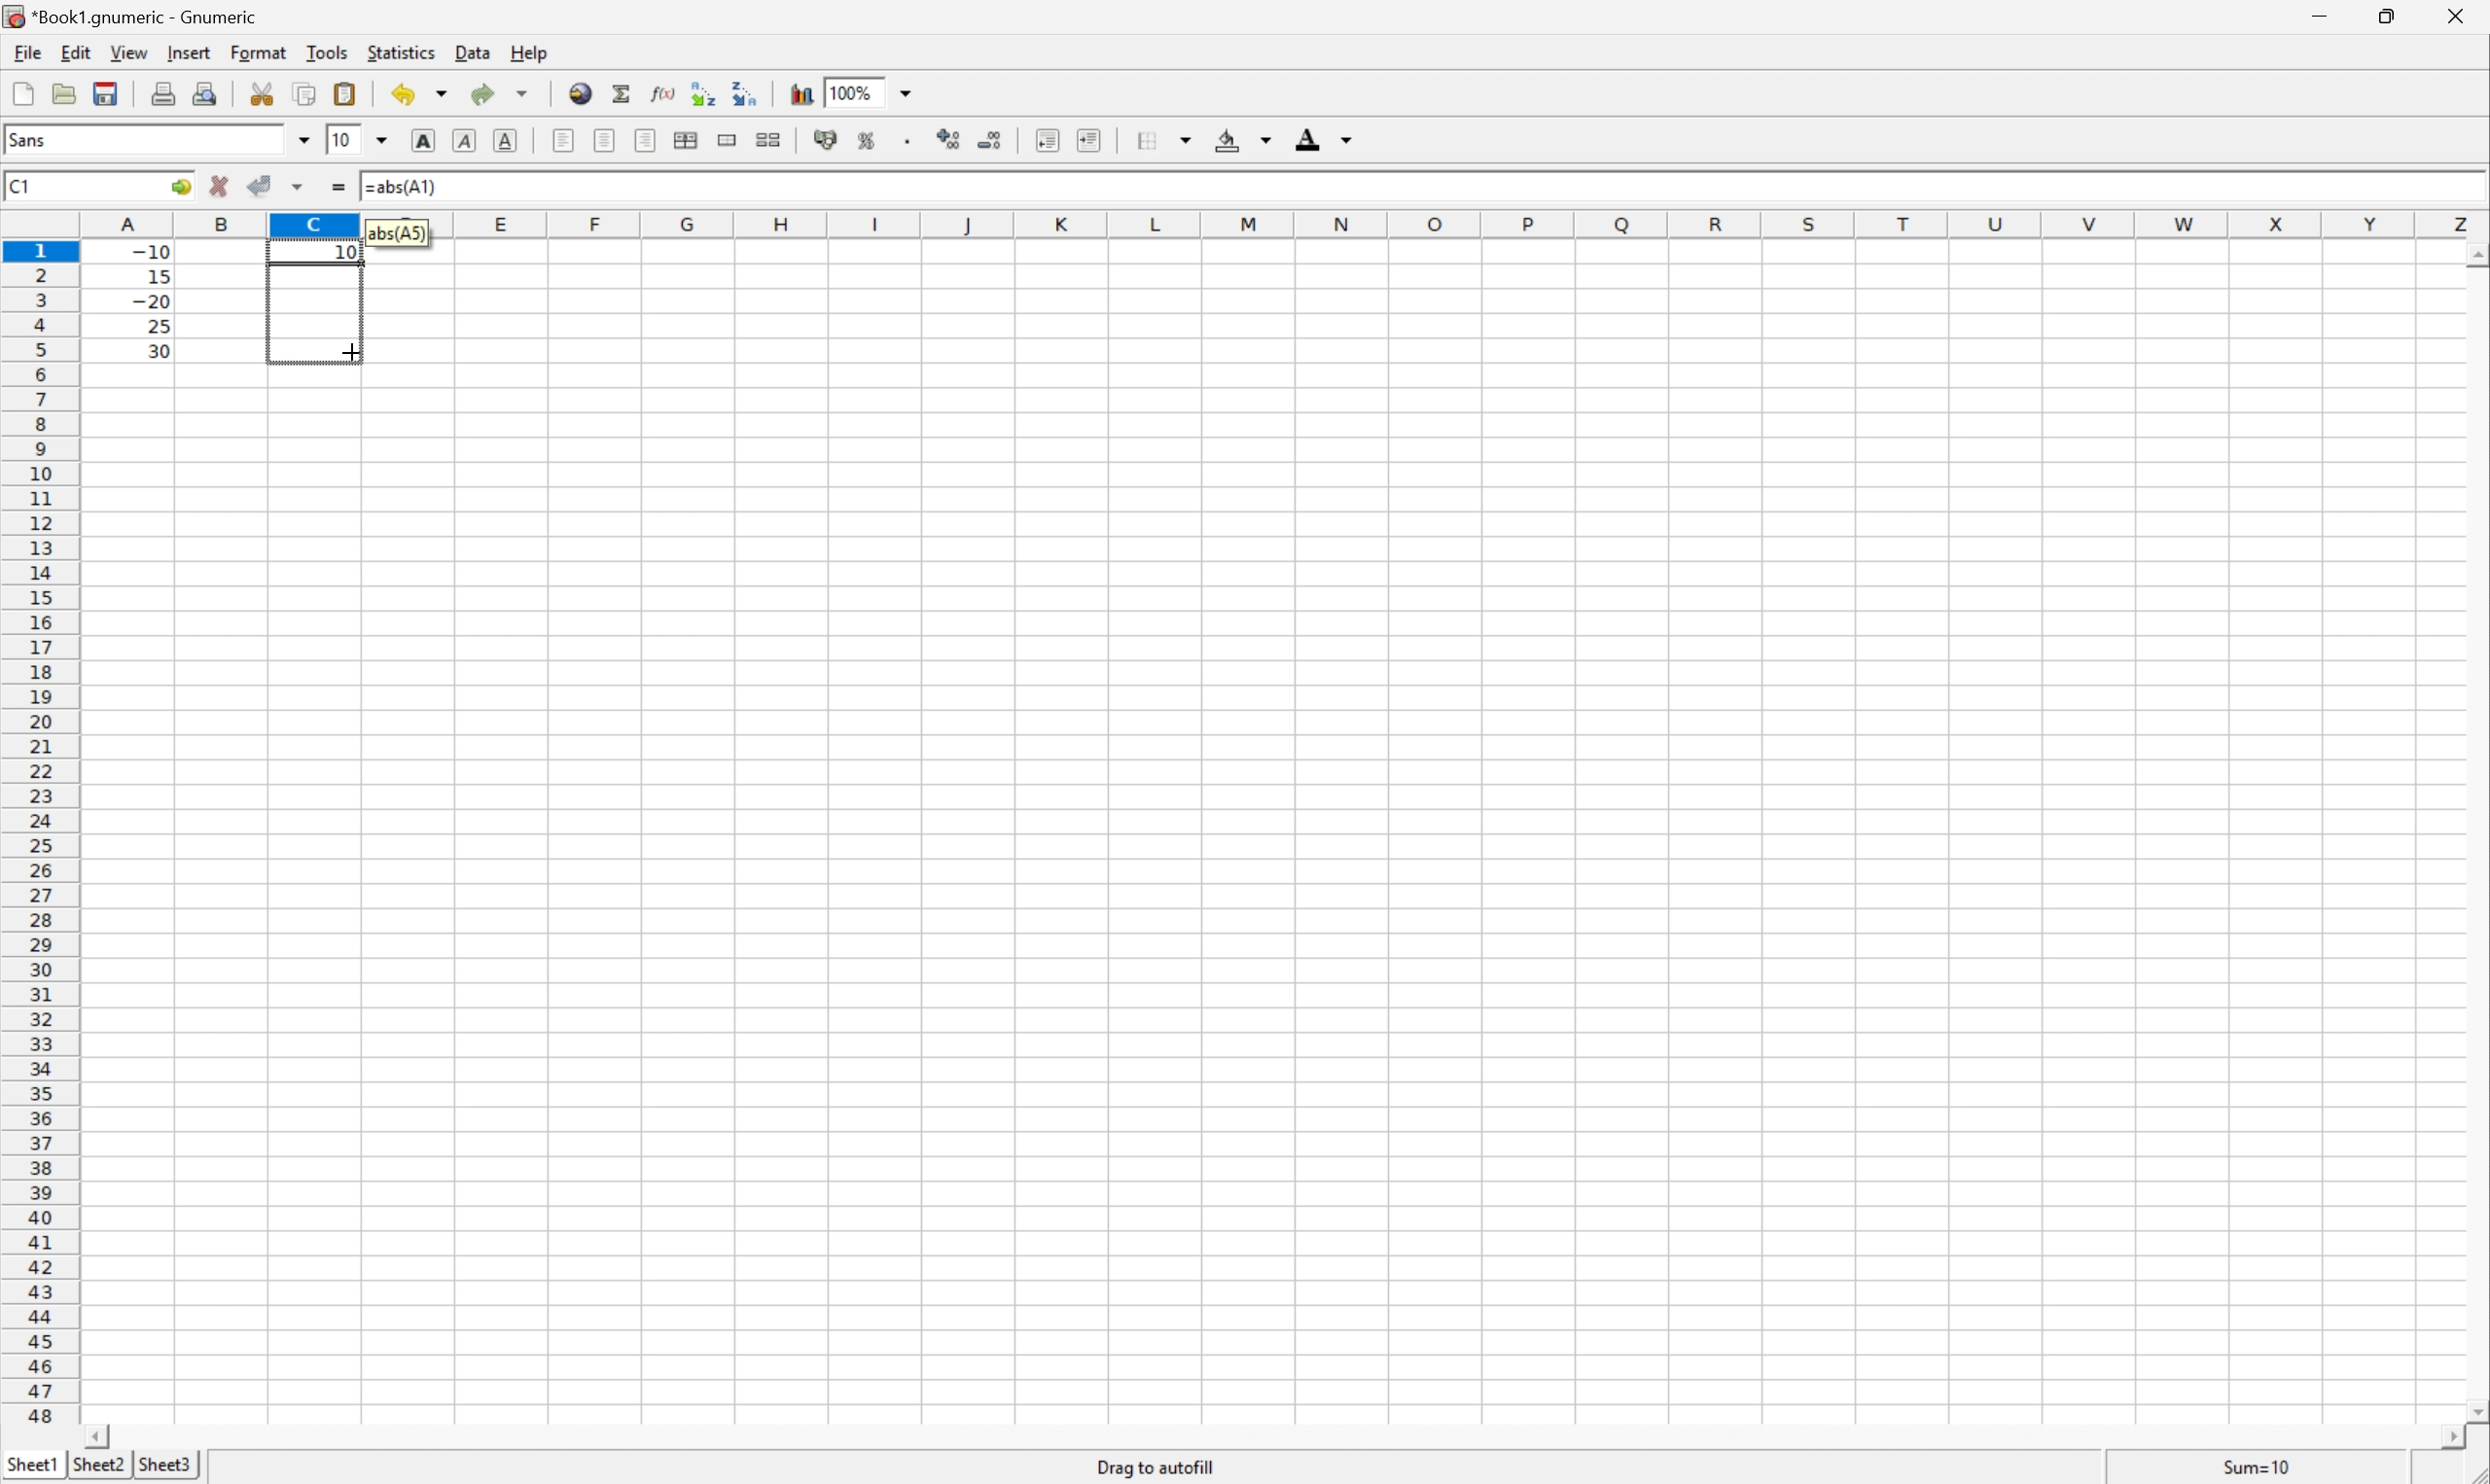 The image size is (2490, 1484). Describe the element at coordinates (1265, 141) in the screenshot. I see `Drop Down` at that location.